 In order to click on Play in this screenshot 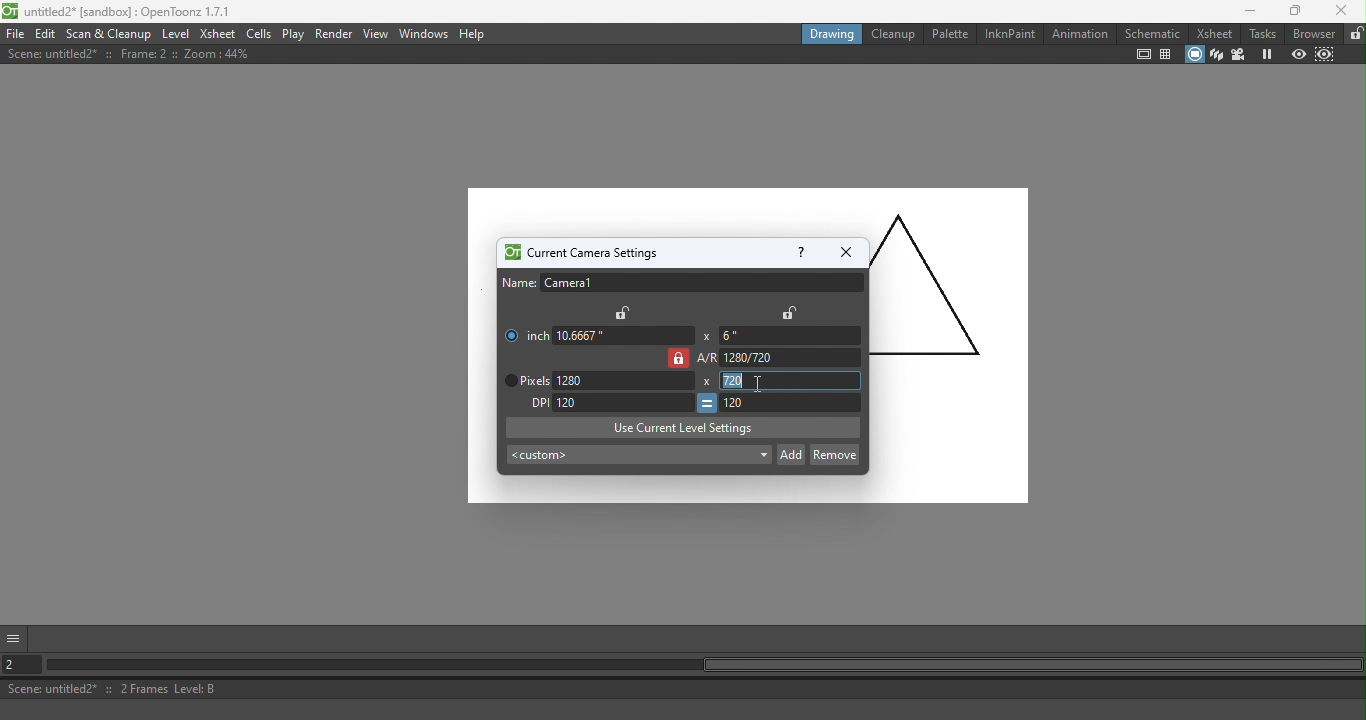, I will do `click(293, 34)`.